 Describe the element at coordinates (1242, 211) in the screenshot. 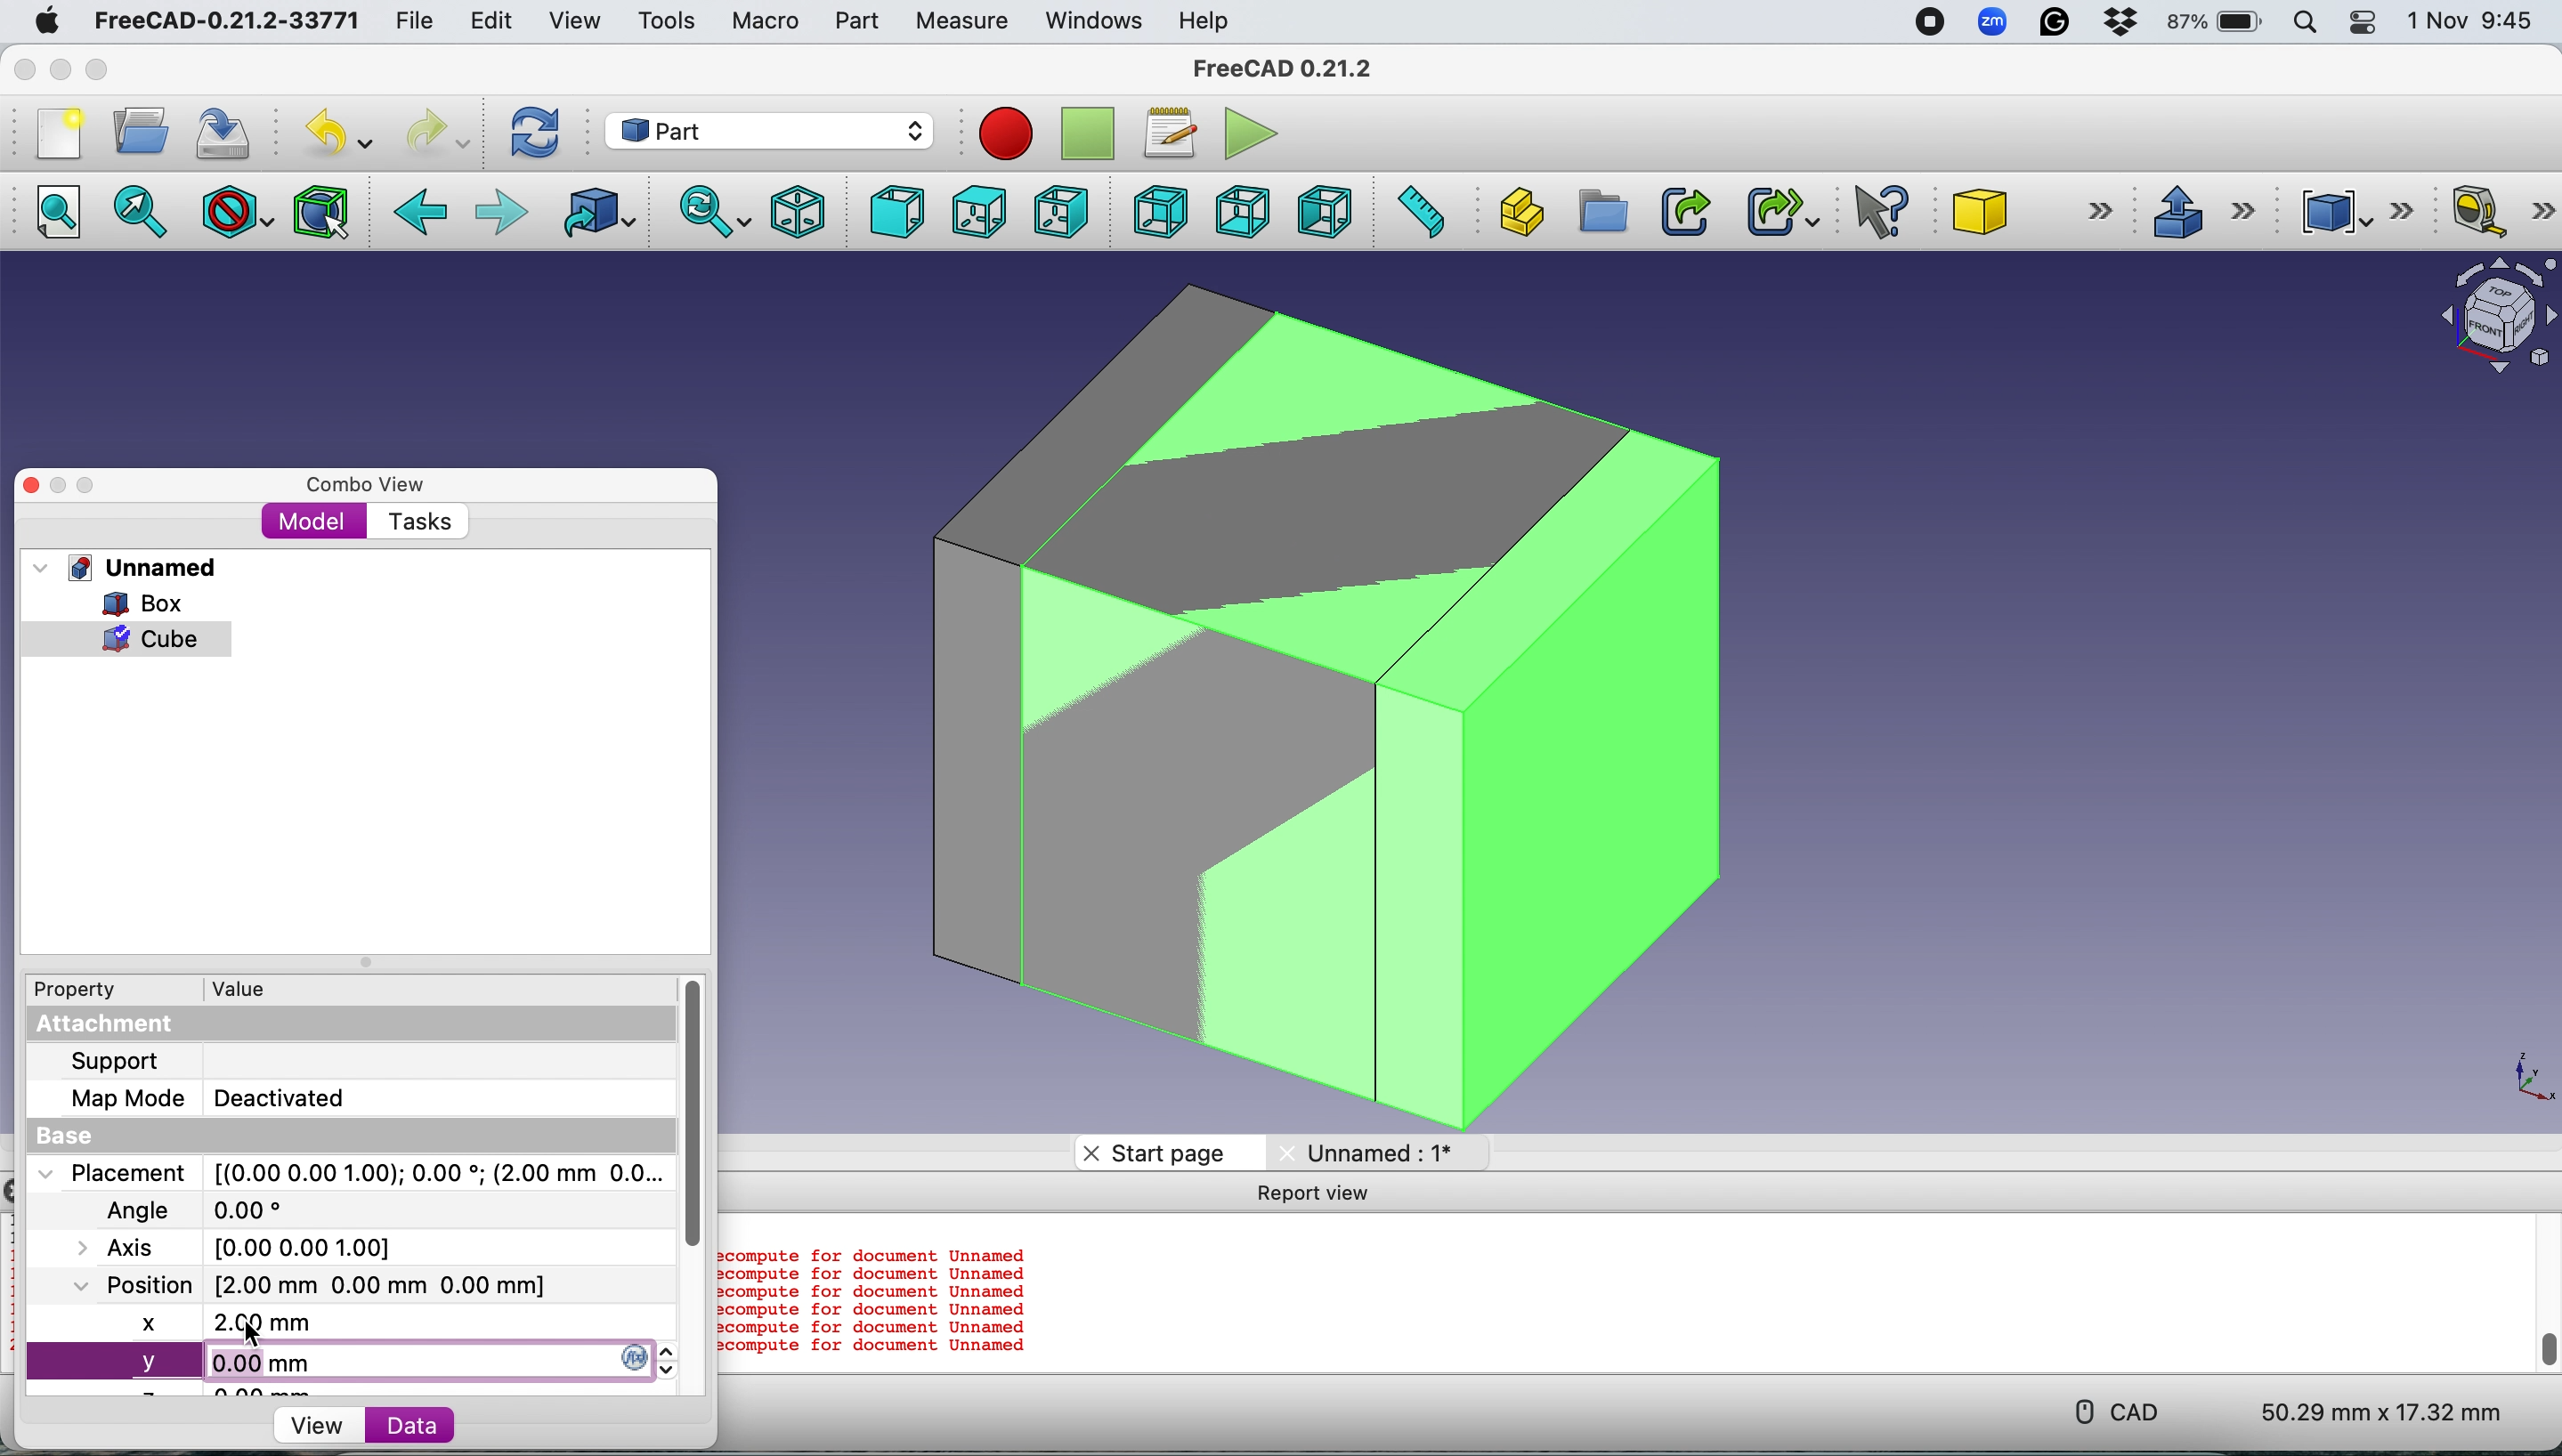

I see `Bottom` at that location.